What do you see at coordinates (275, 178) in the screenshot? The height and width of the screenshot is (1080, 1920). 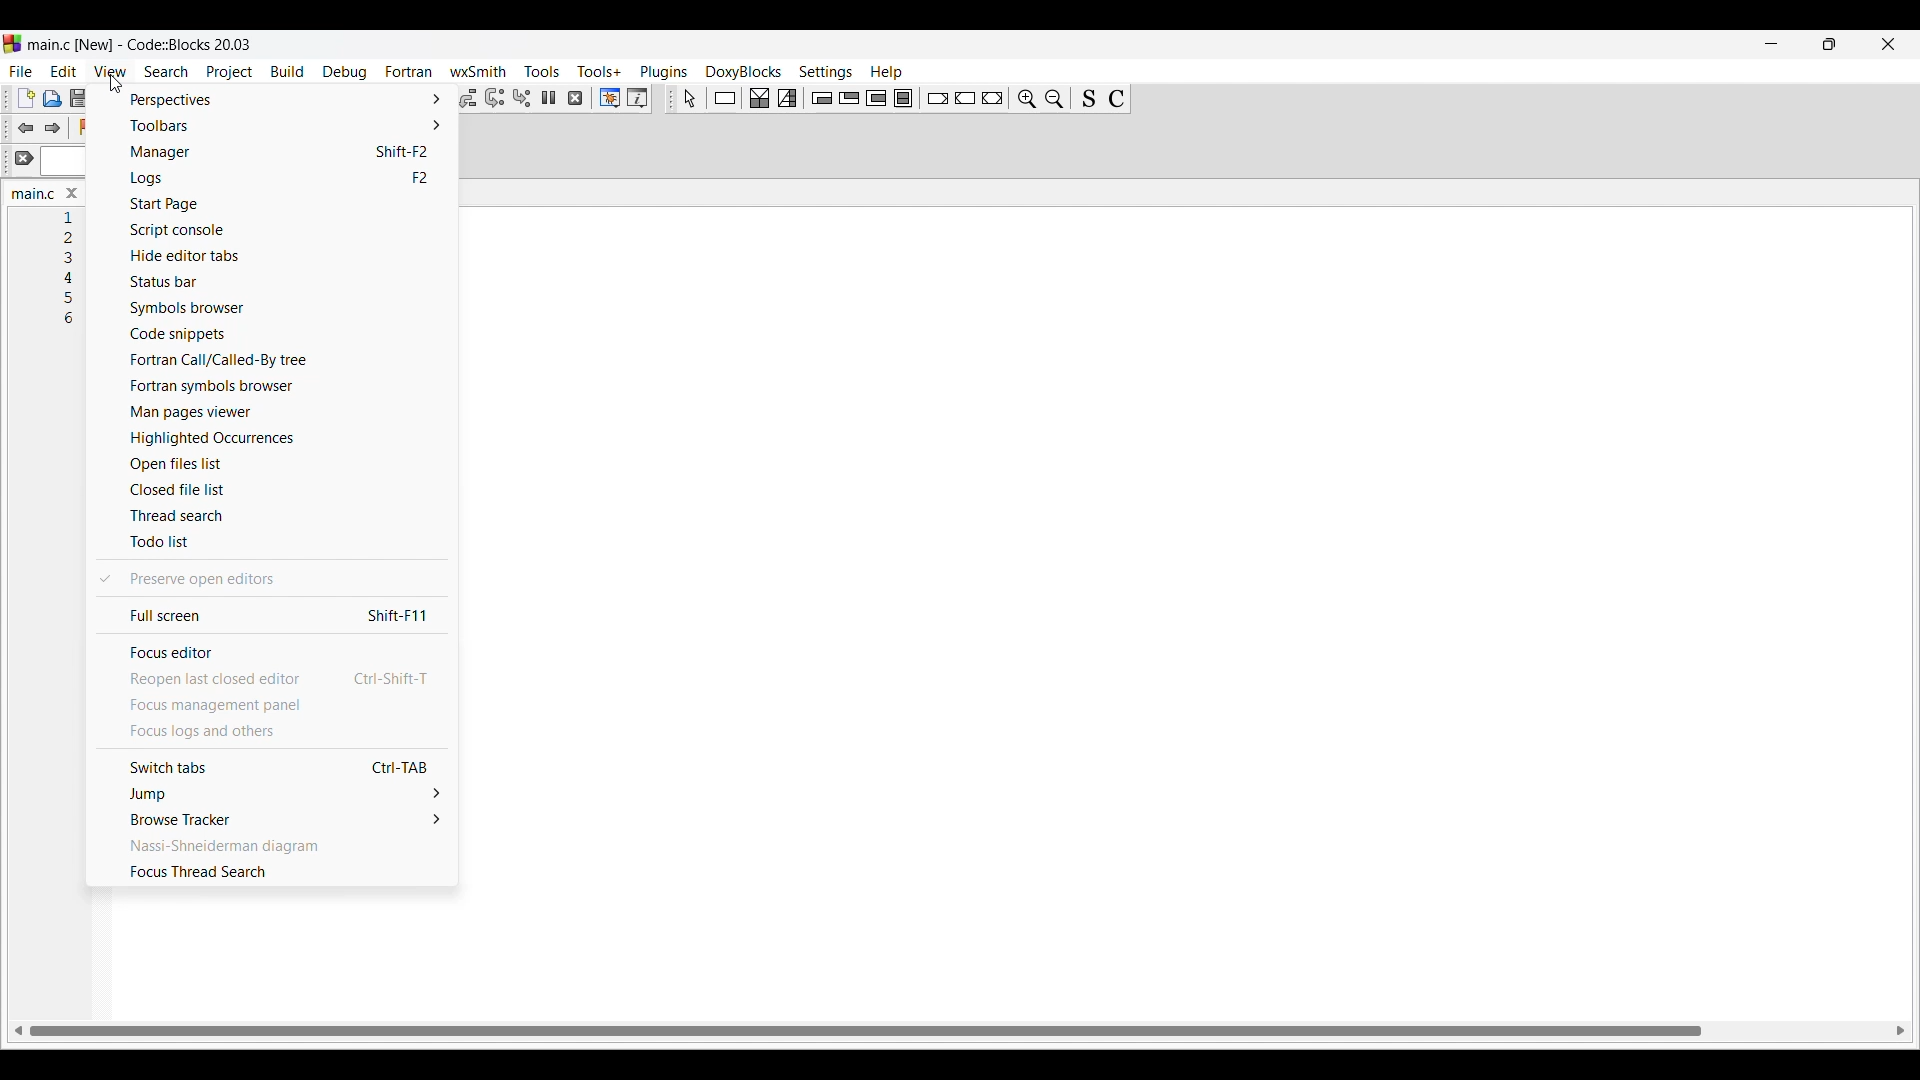 I see `Logs` at bounding box center [275, 178].